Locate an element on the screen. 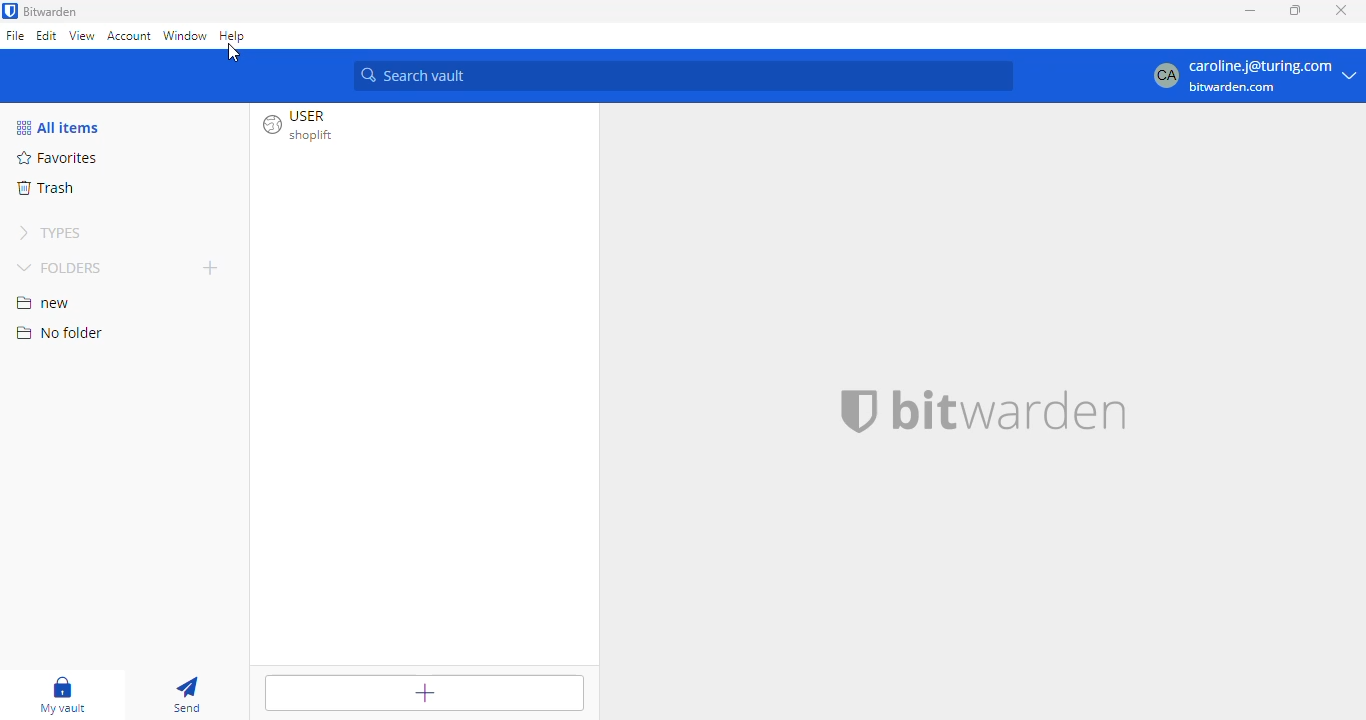 Image resolution: width=1366 pixels, height=720 pixels. favorites is located at coordinates (55, 157).